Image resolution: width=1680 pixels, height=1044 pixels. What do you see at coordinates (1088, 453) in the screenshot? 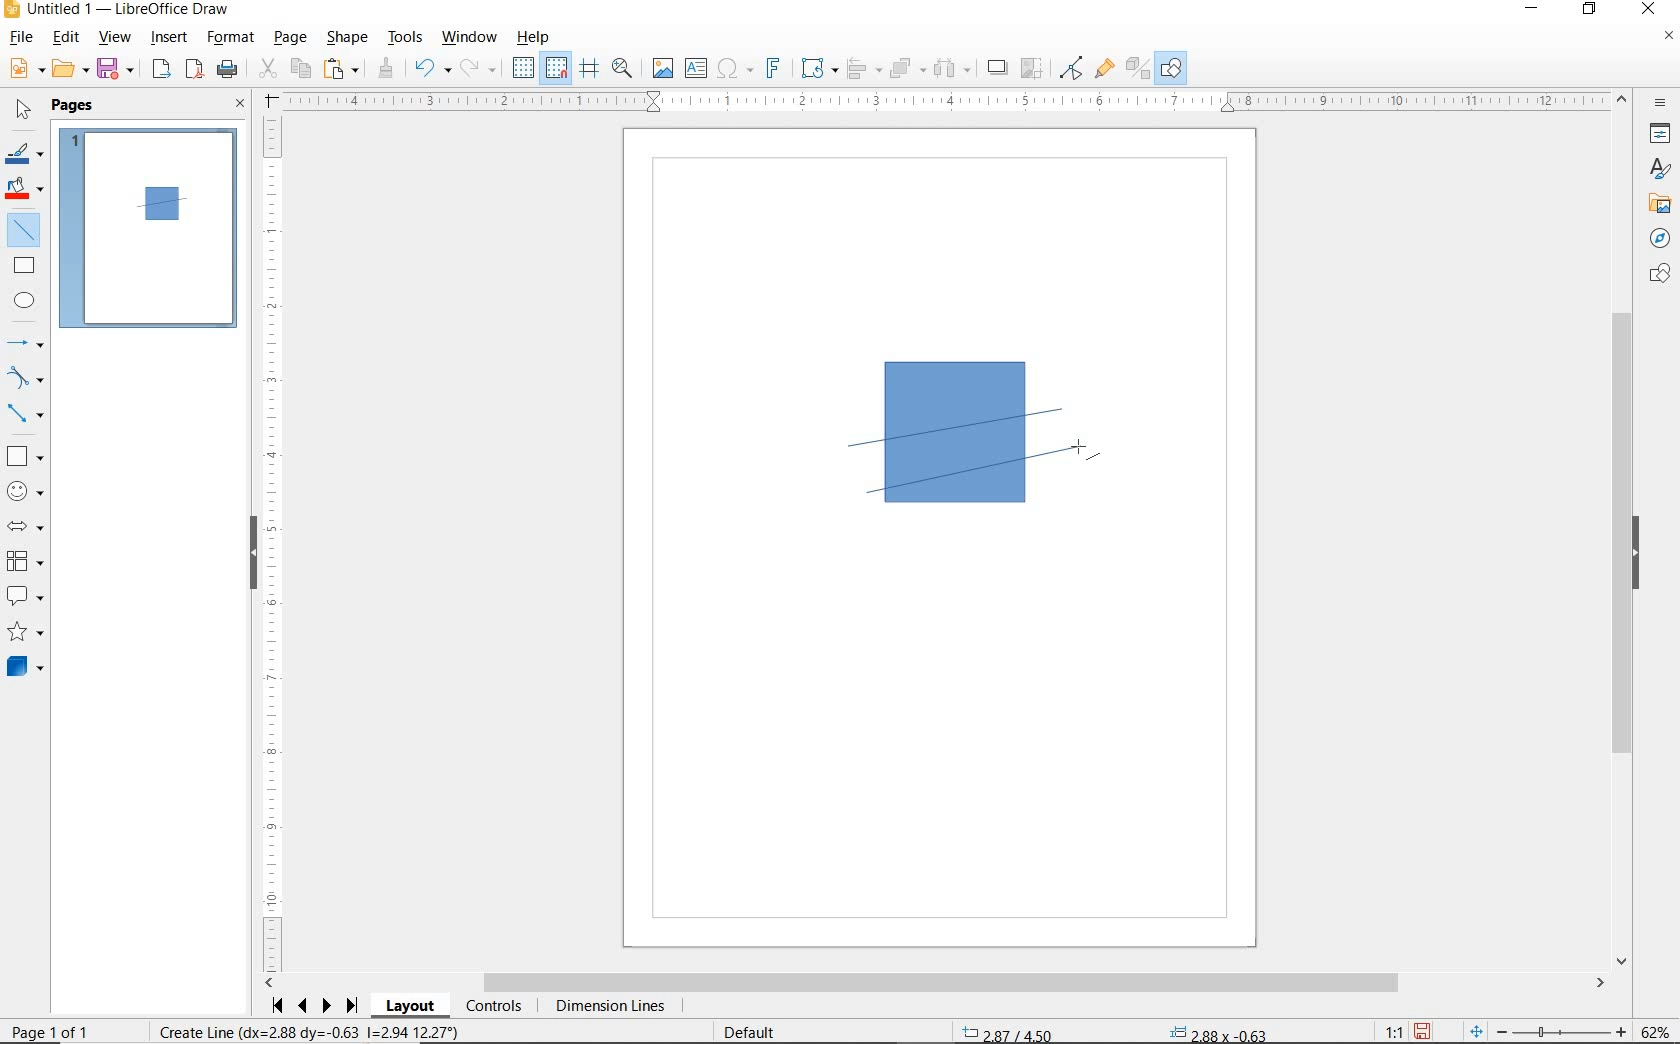
I see `LINE TOOL AT DRAG` at bounding box center [1088, 453].